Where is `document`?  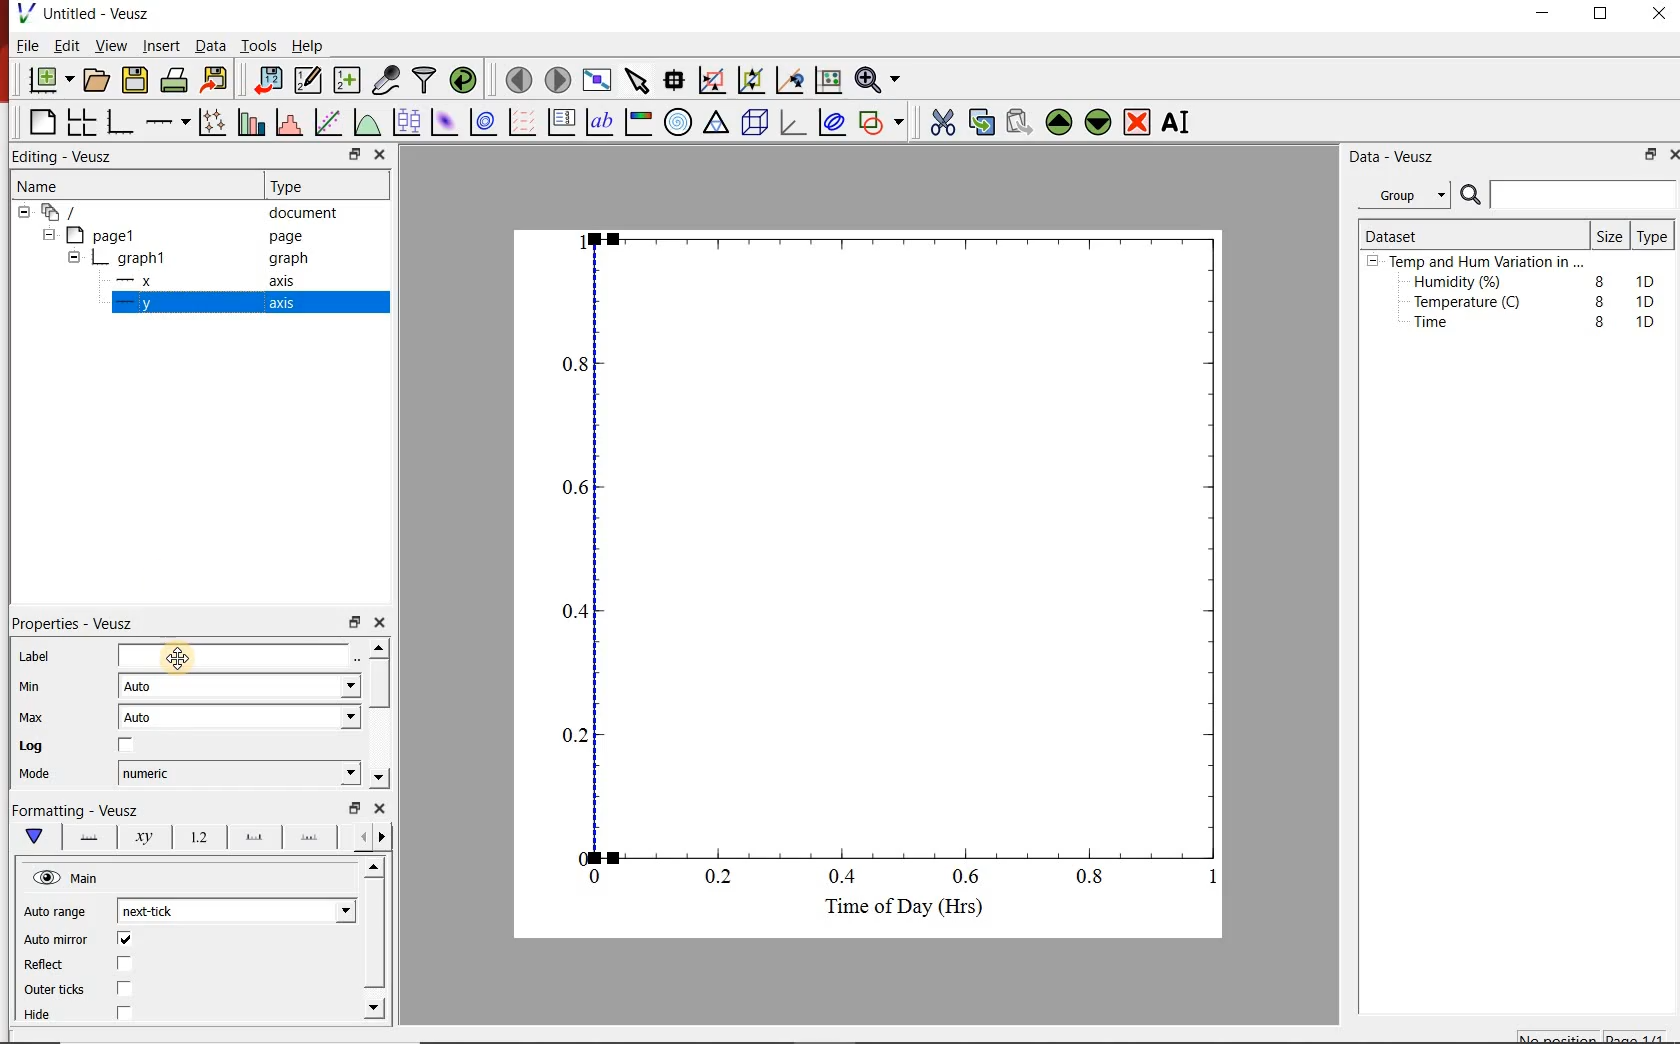
document is located at coordinates (310, 213).